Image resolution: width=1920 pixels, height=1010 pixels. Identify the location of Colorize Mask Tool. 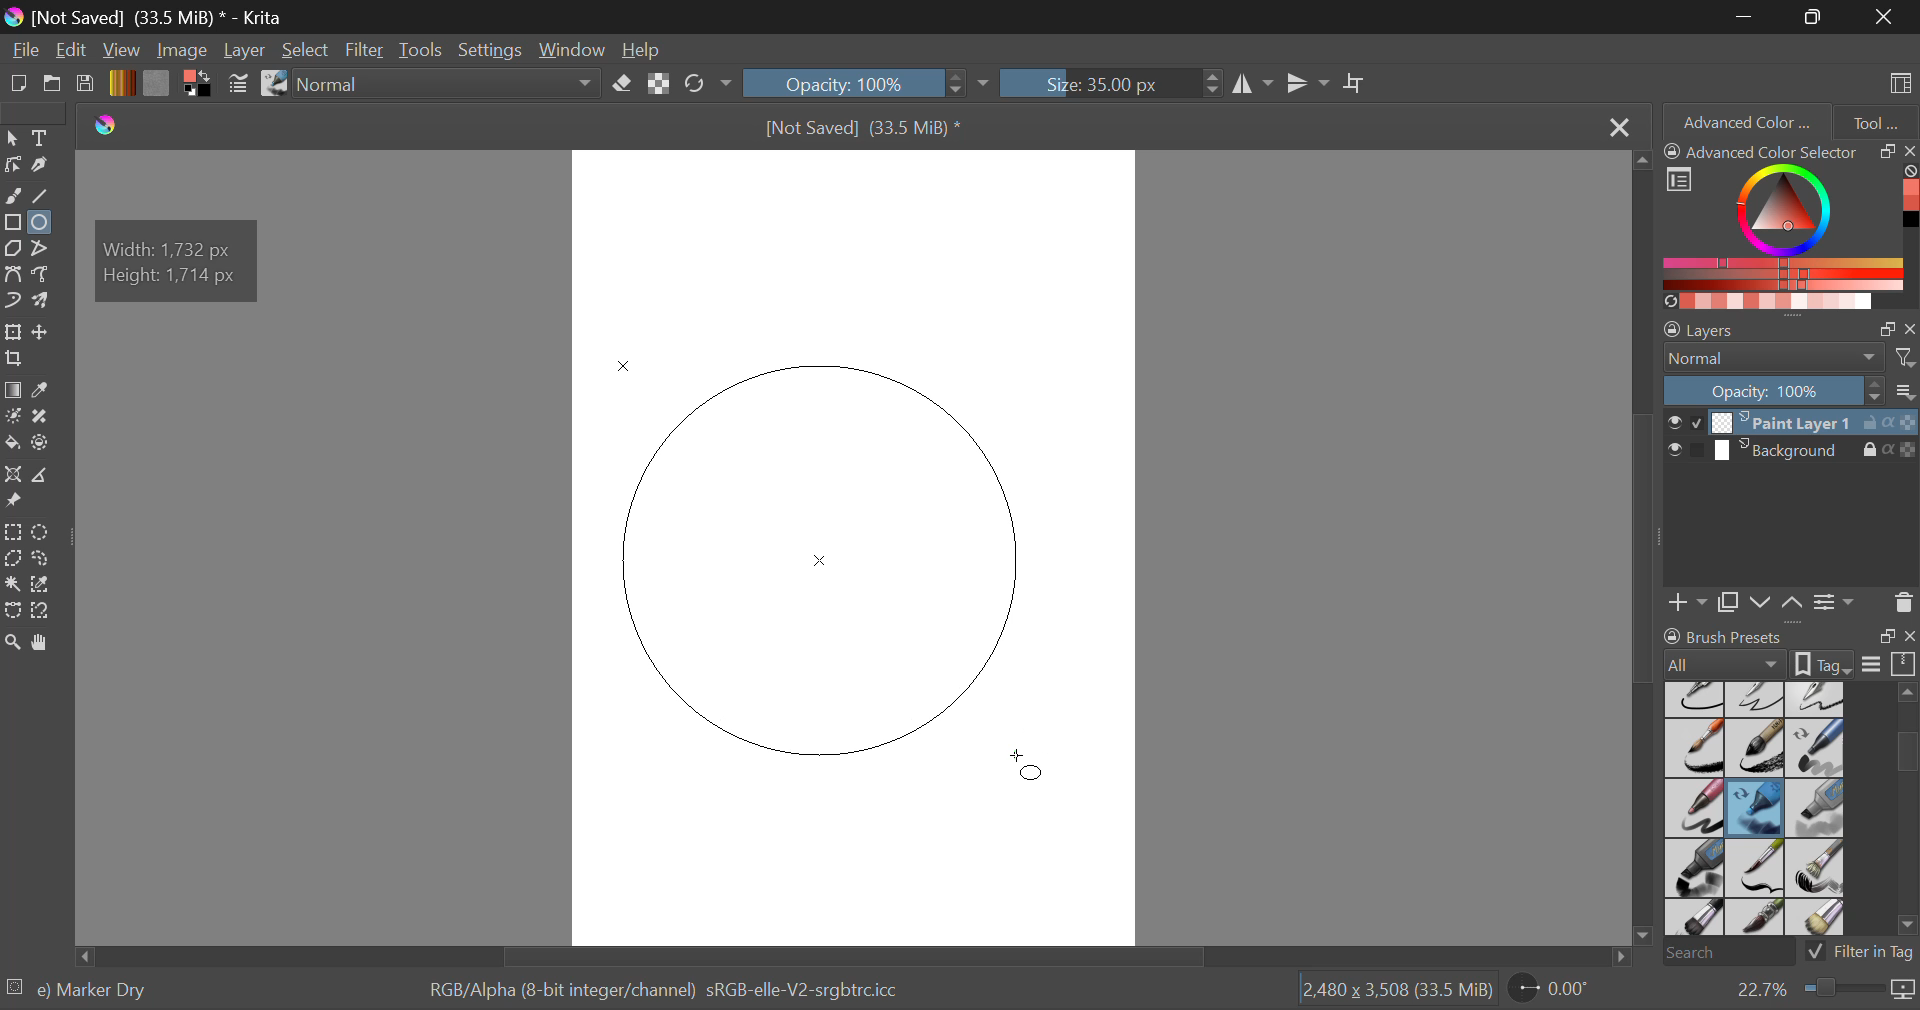
(14, 418).